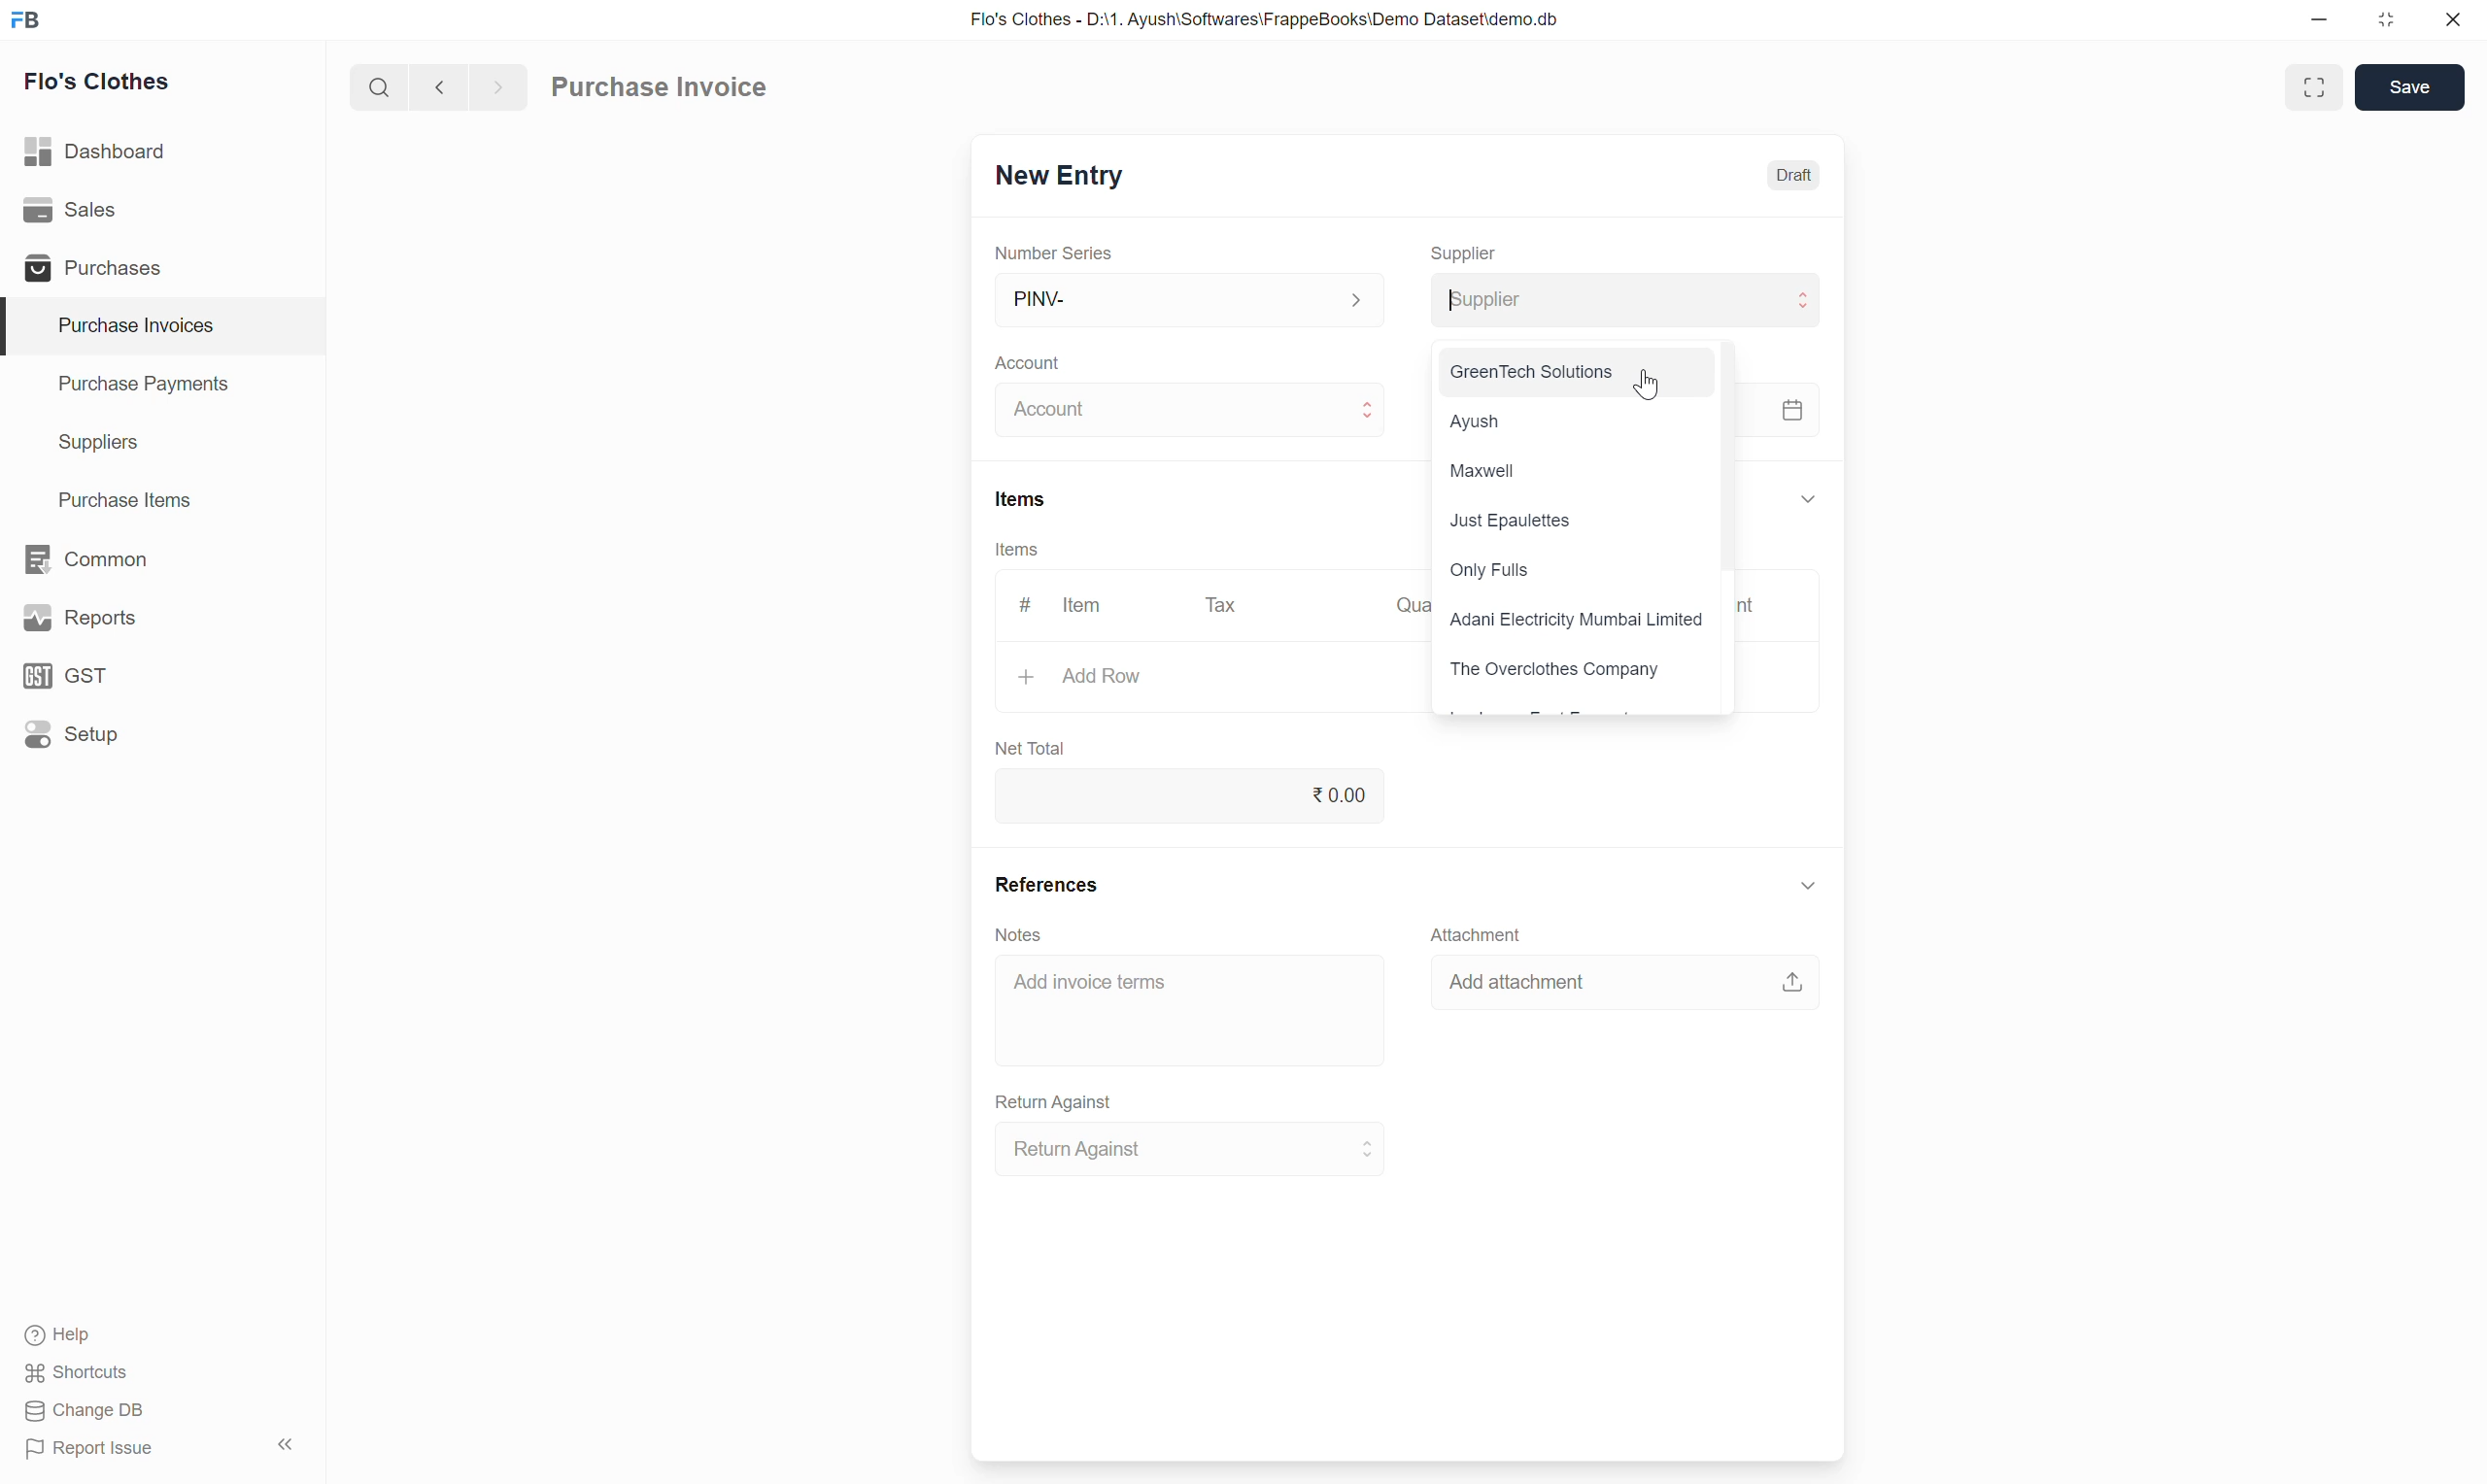 This screenshot has width=2487, height=1484. I want to click on Return Against, so click(1191, 1149).